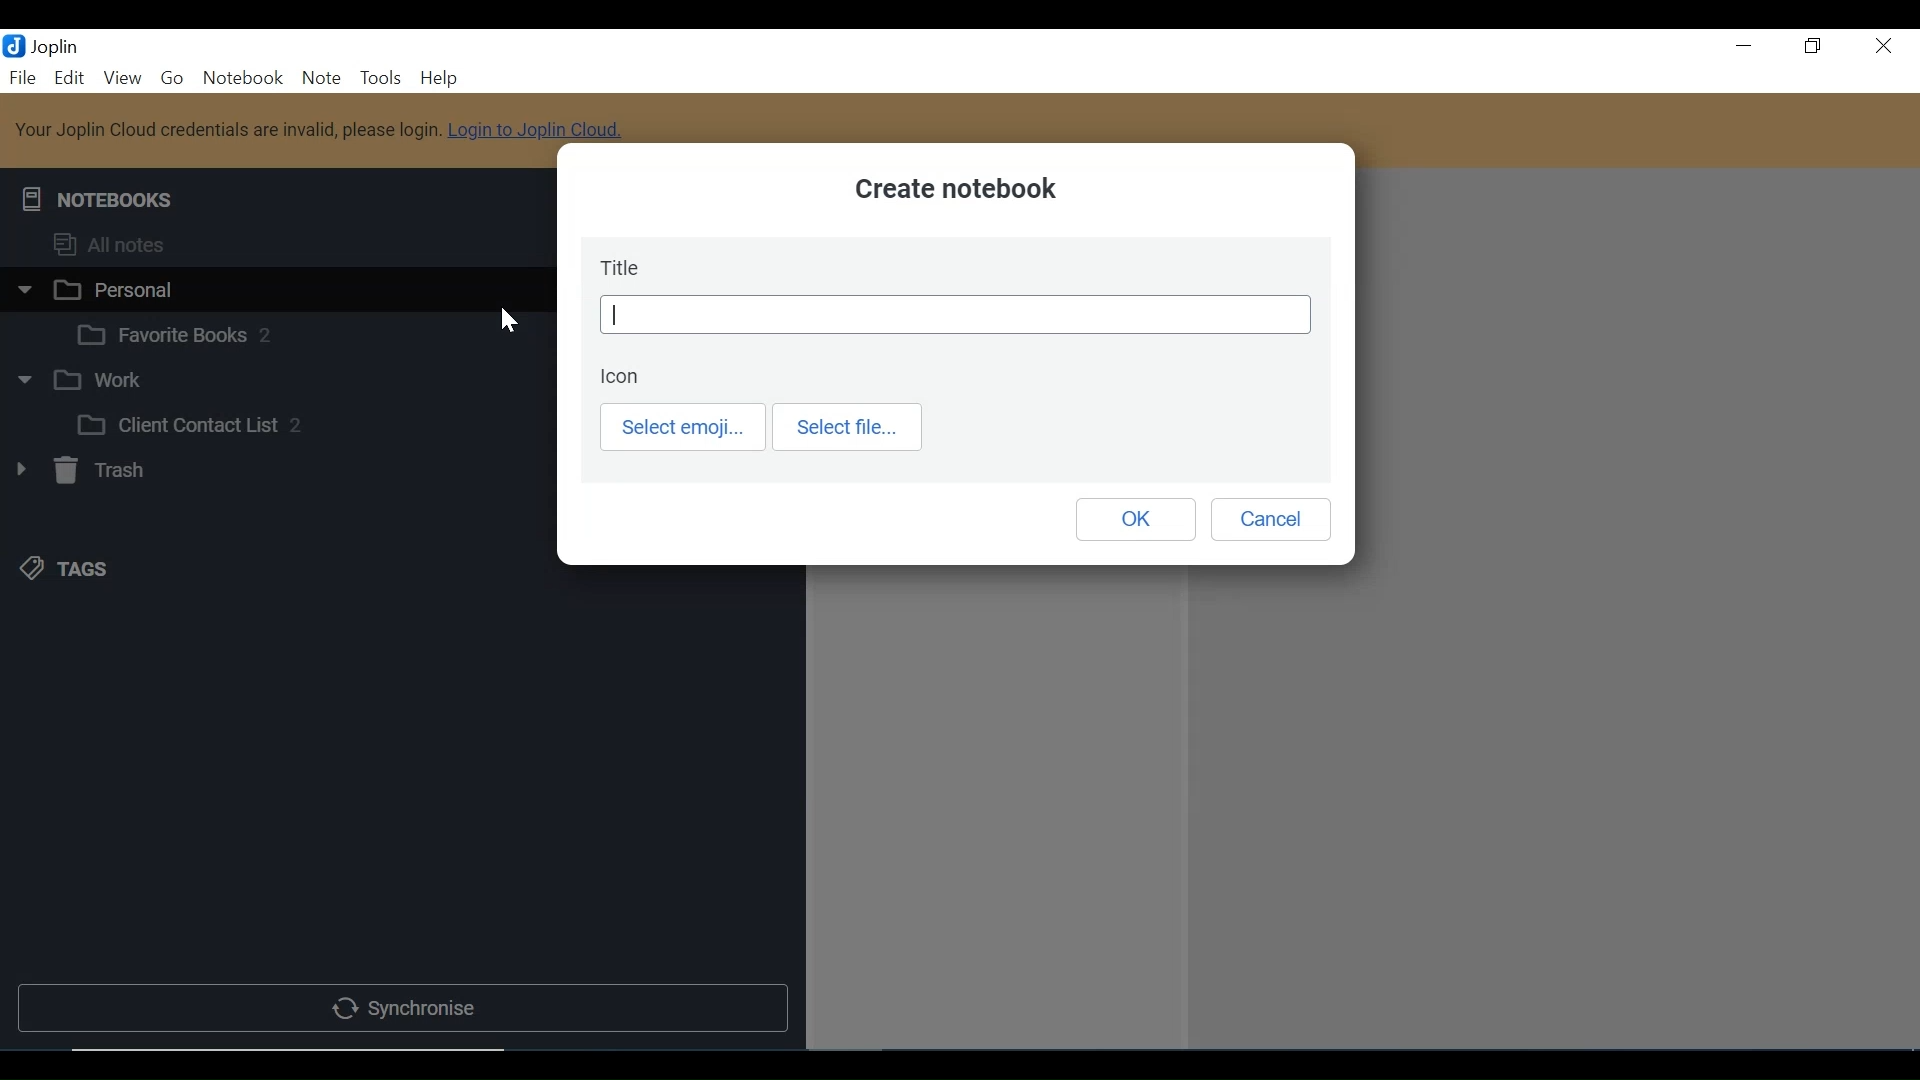  What do you see at coordinates (296, 424) in the screenshot?
I see `Notebook` at bounding box center [296, 424].